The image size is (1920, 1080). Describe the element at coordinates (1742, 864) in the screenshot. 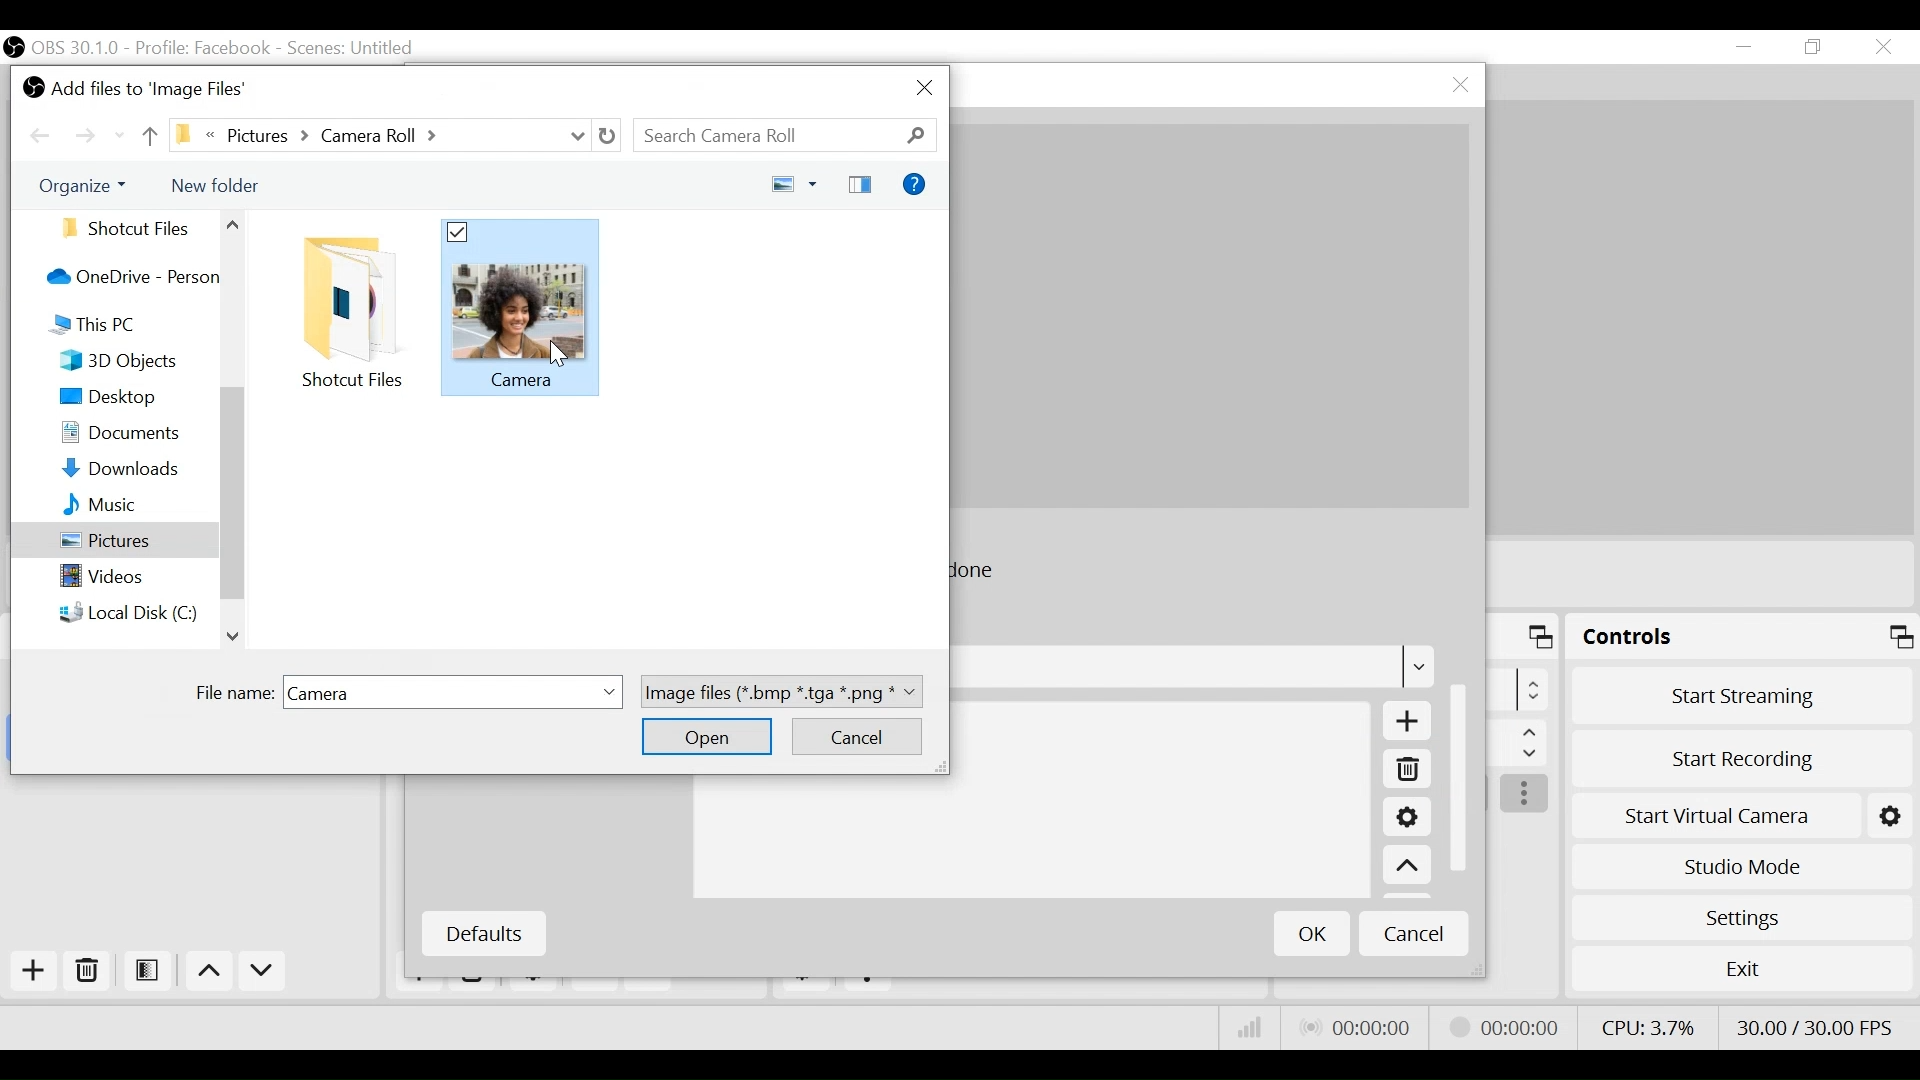

I see `Studio Mode` at that location.